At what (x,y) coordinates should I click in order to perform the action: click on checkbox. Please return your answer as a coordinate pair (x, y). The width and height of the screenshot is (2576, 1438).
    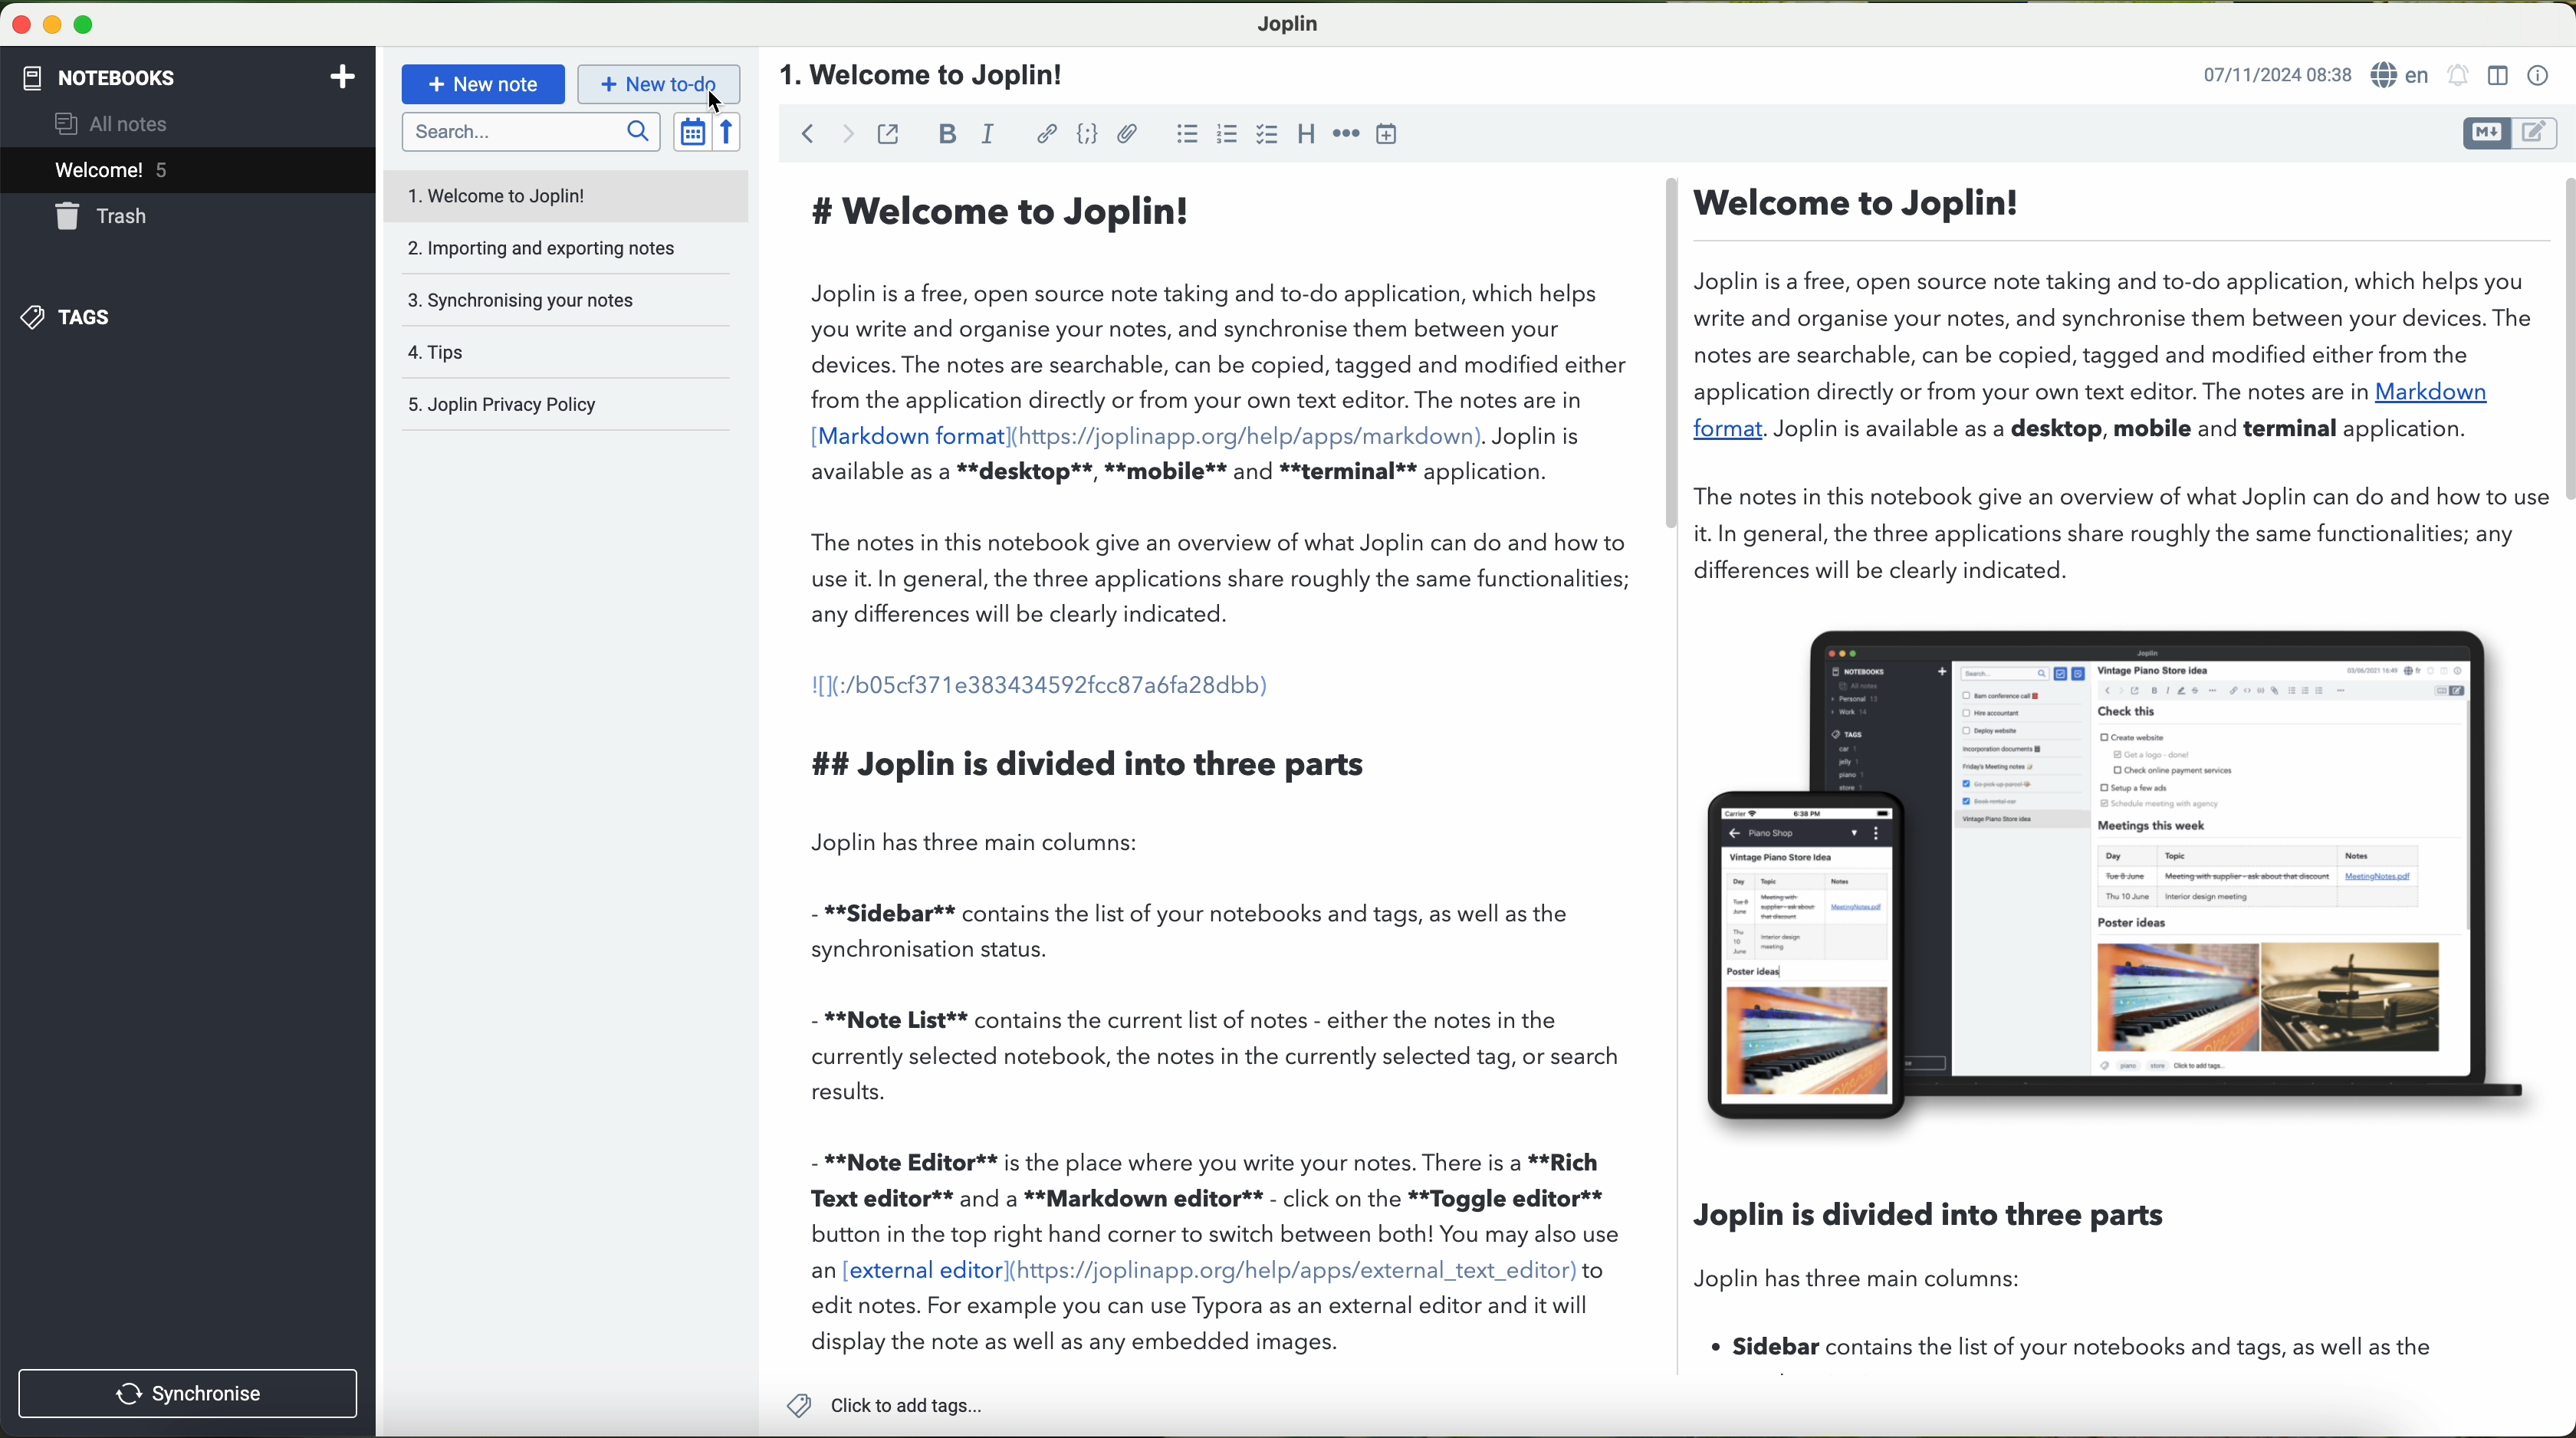
    Looking at the image, I should click on (1268, 134).